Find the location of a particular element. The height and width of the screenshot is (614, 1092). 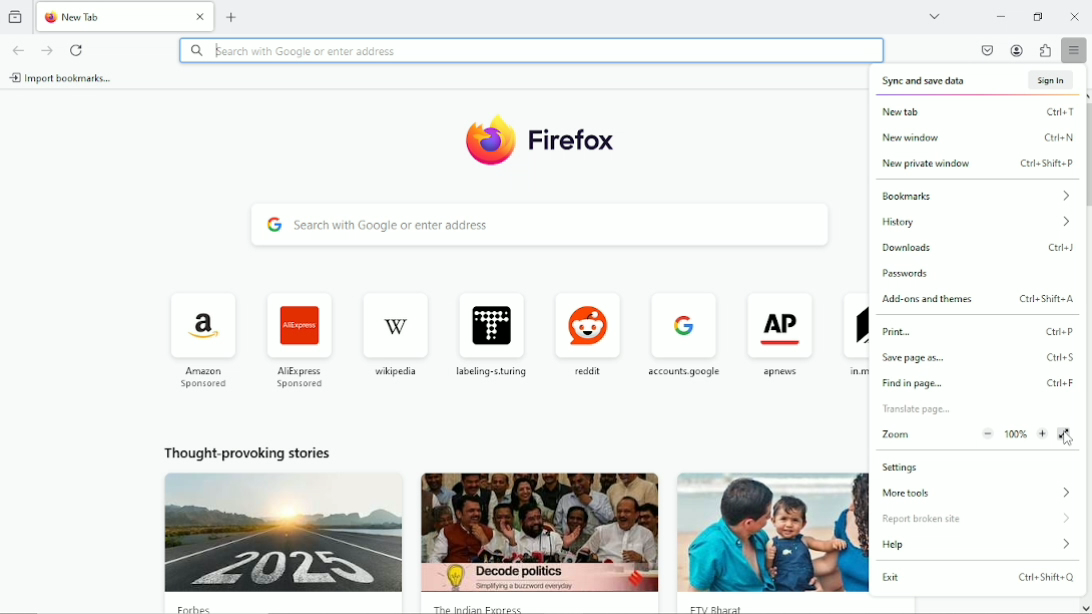

amazon sponsored is located at coordinates (202, 337).